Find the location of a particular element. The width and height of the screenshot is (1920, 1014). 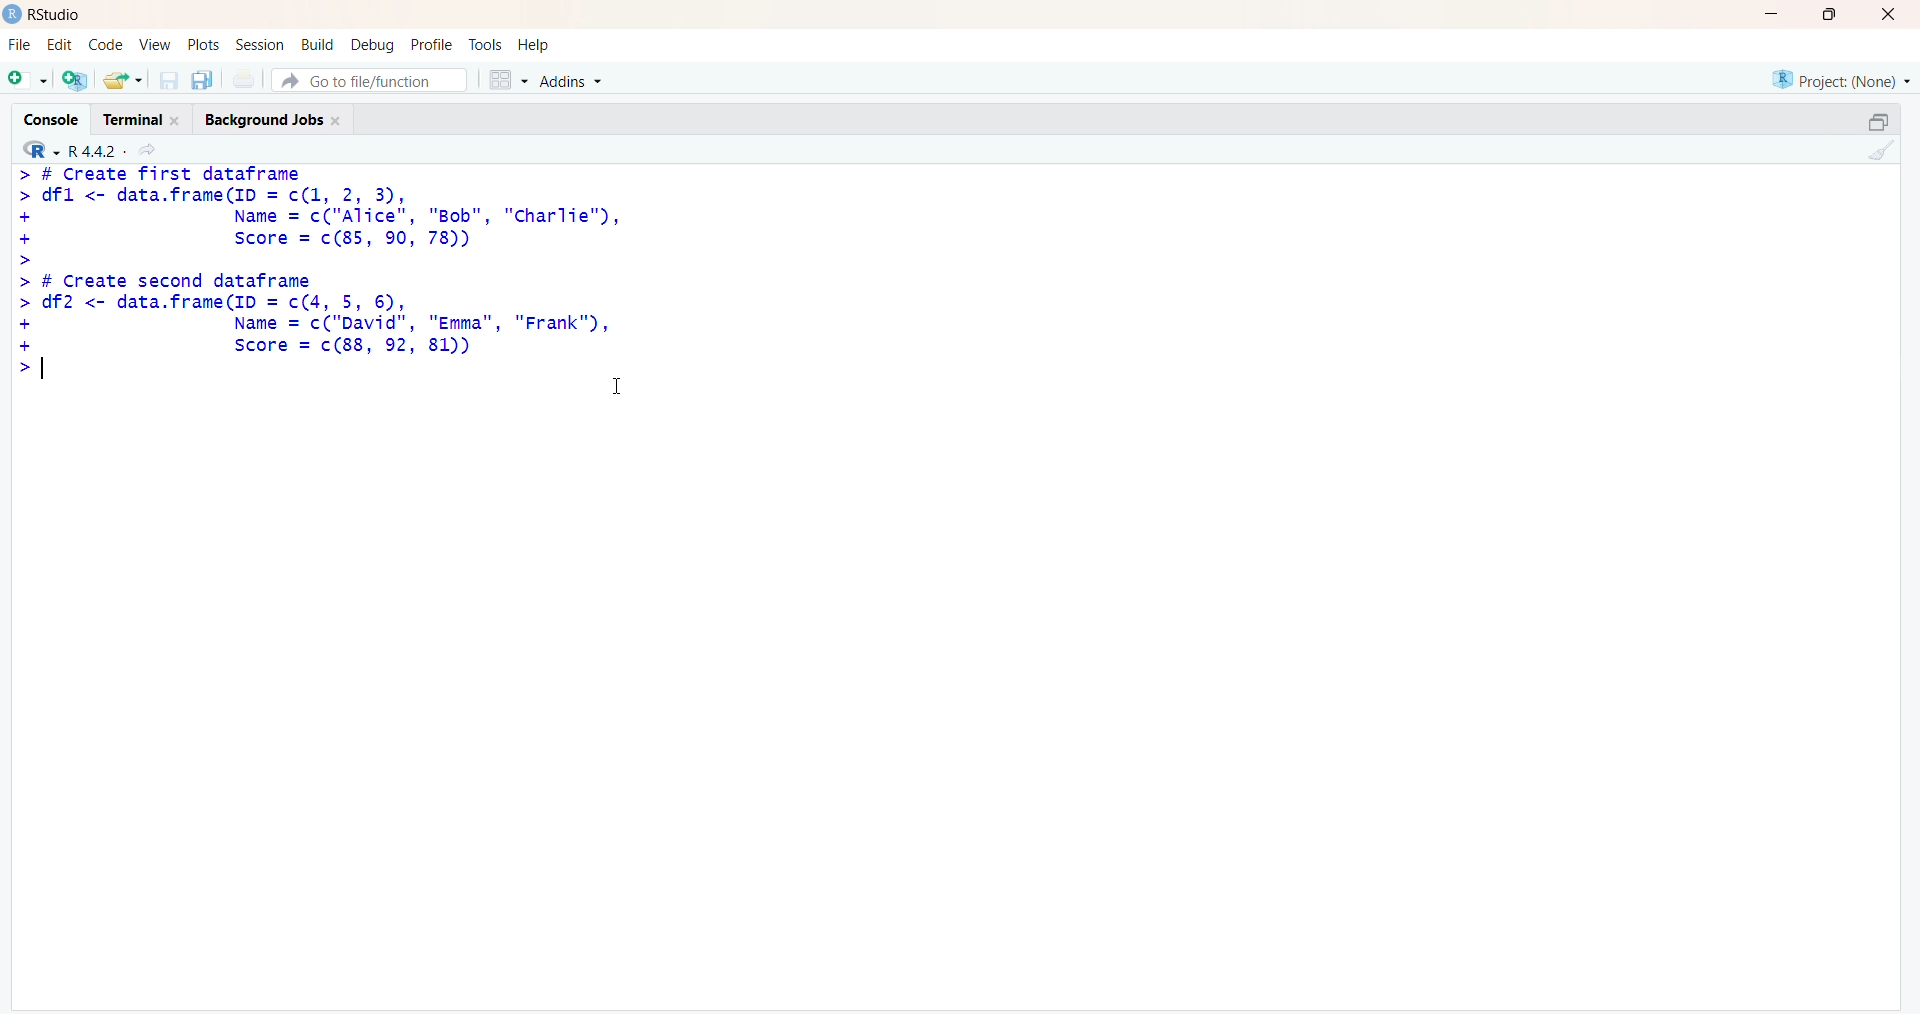

Plots is located at coordinates (202, 44).